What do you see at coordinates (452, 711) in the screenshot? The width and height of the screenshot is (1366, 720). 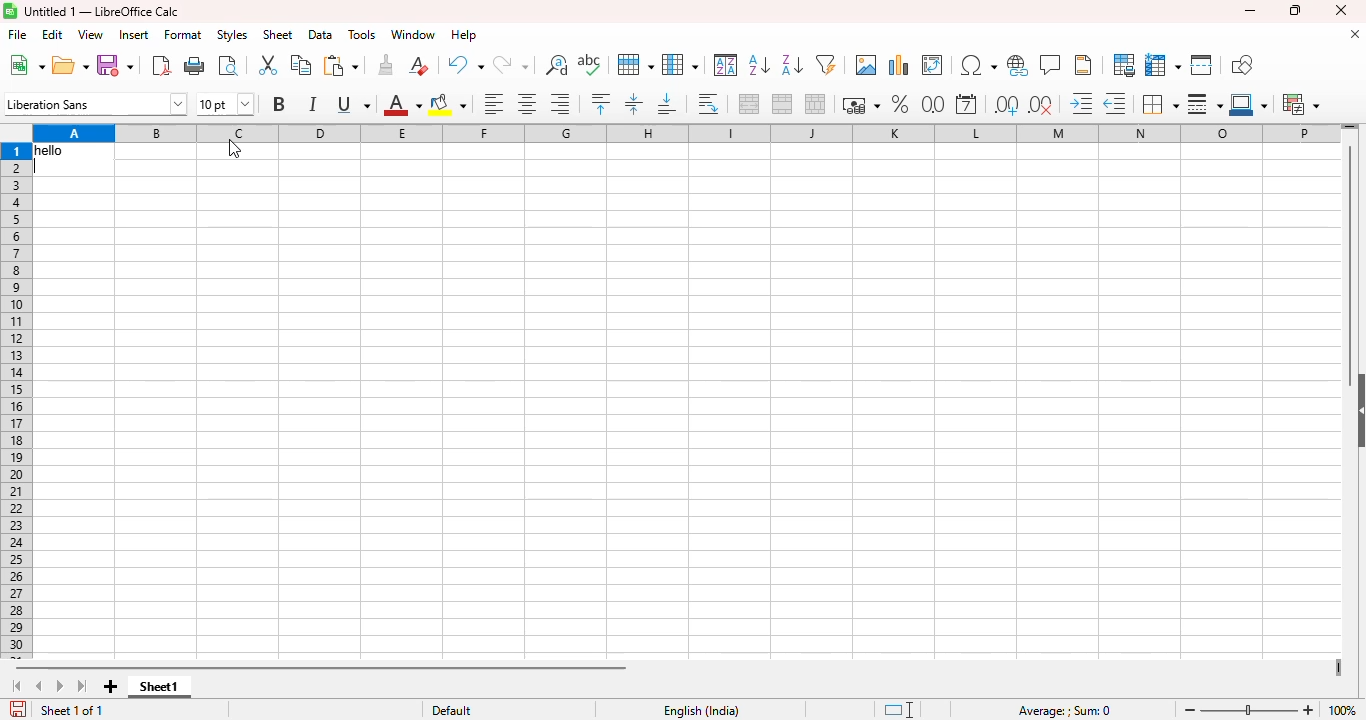 I see `default` at bounding box center [452, 711].